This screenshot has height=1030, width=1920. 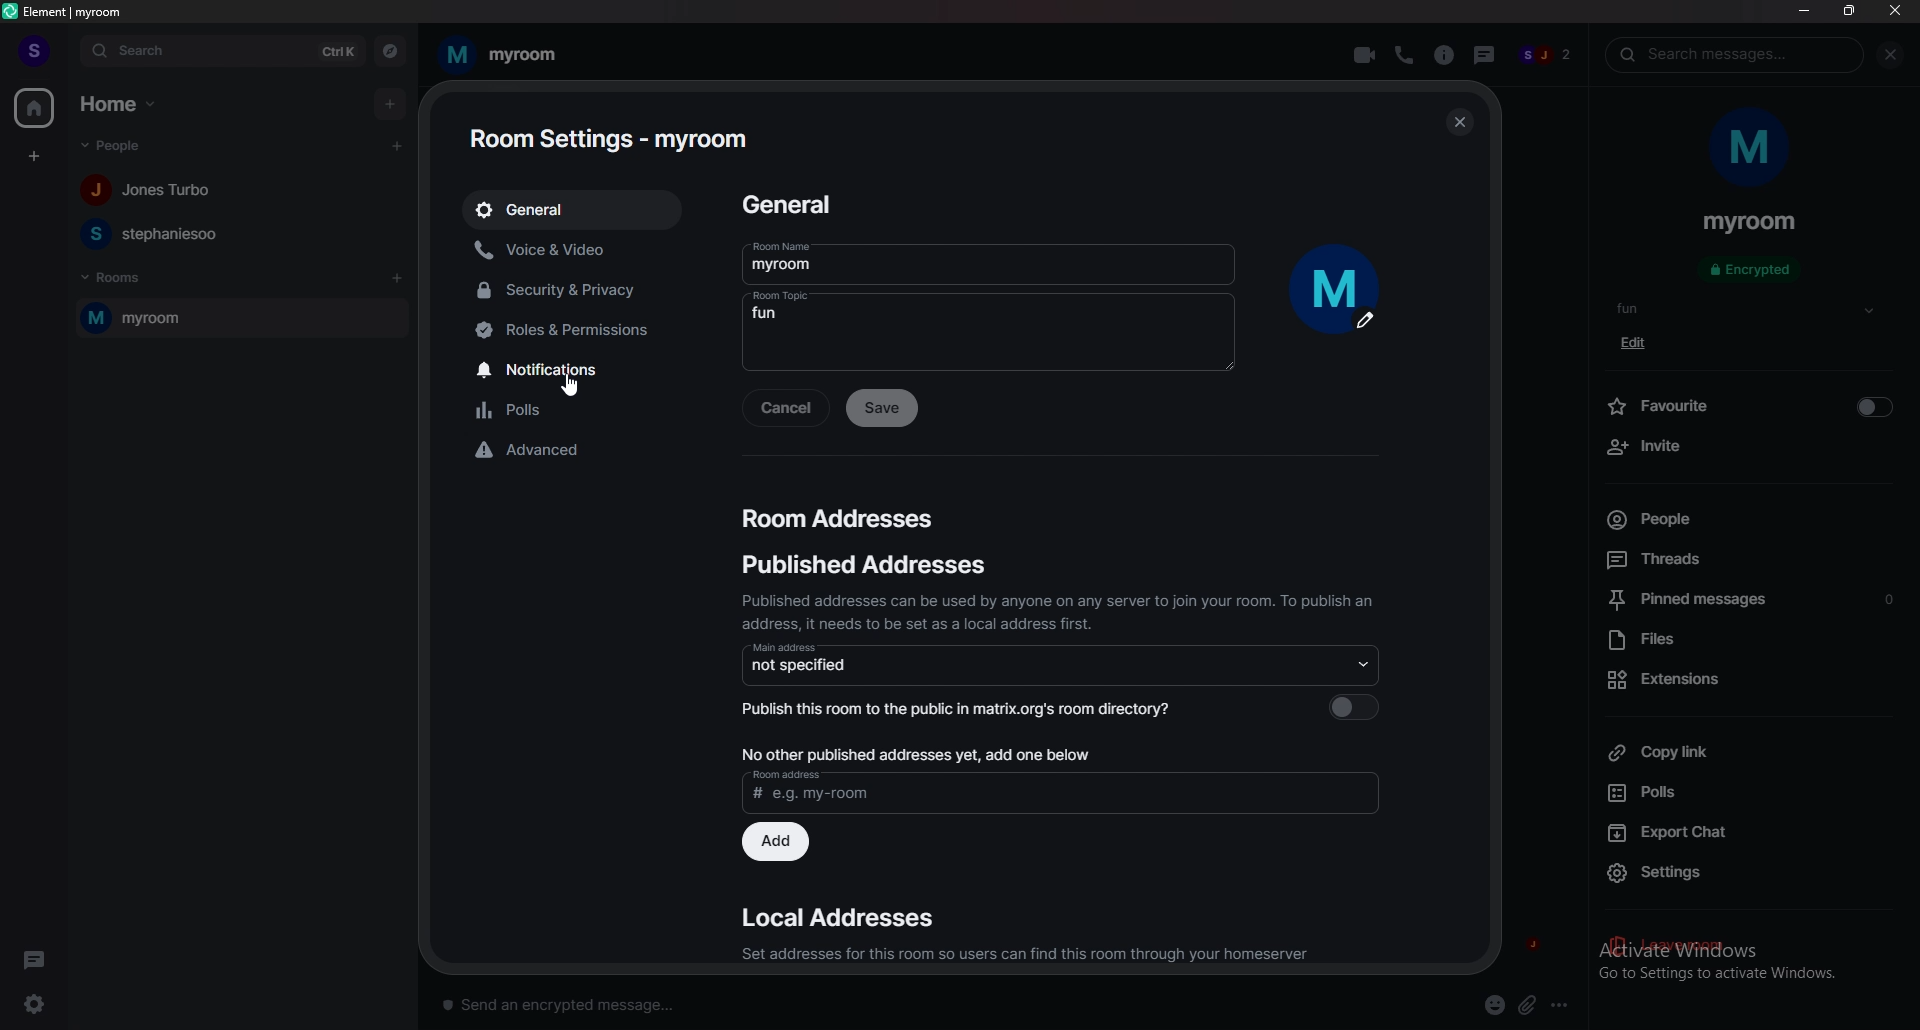 I want to click on roles and permissions, so click(x=584, y=331).